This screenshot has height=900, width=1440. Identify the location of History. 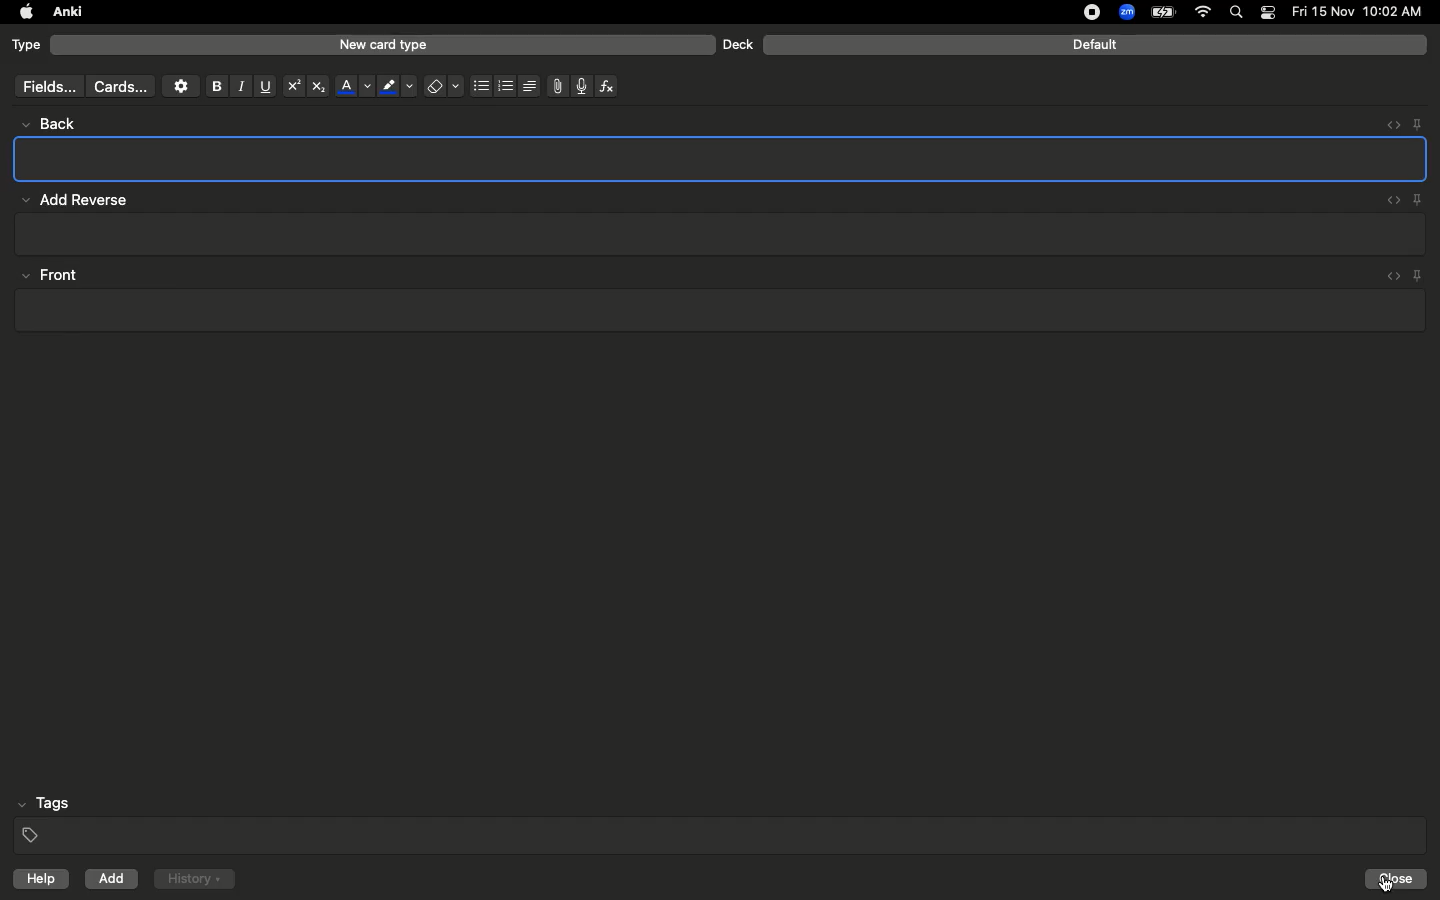
(194, 879).